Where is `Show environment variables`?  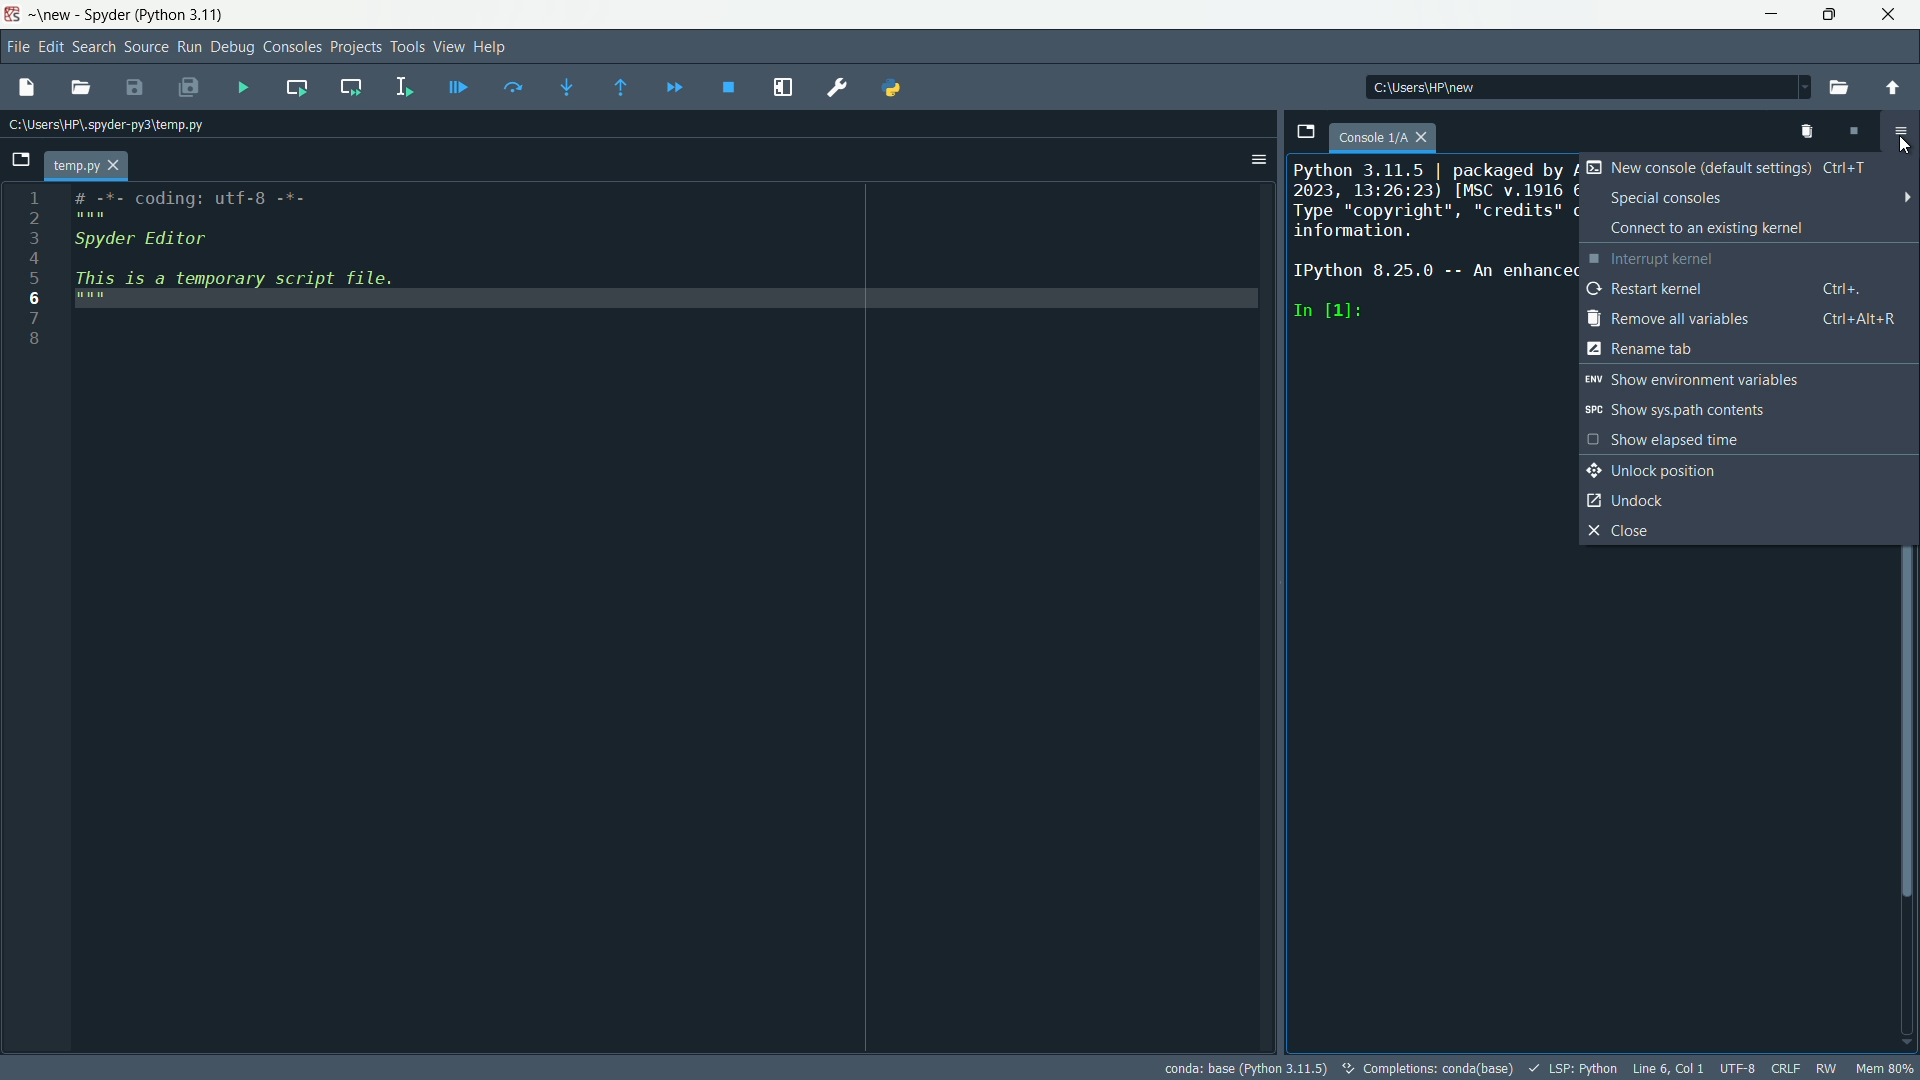 Show environment variables is located at coordinates (1712, 380).